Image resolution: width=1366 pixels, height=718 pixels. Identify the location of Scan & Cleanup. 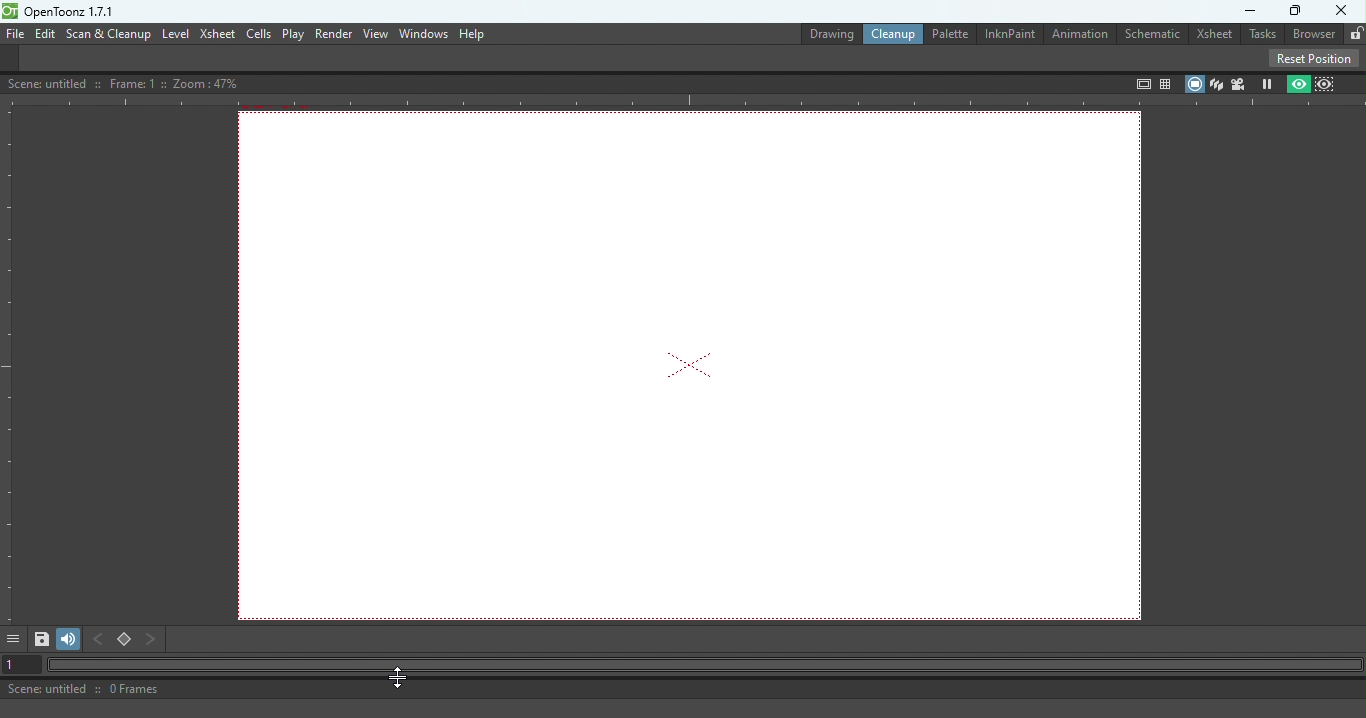
(109, 35).